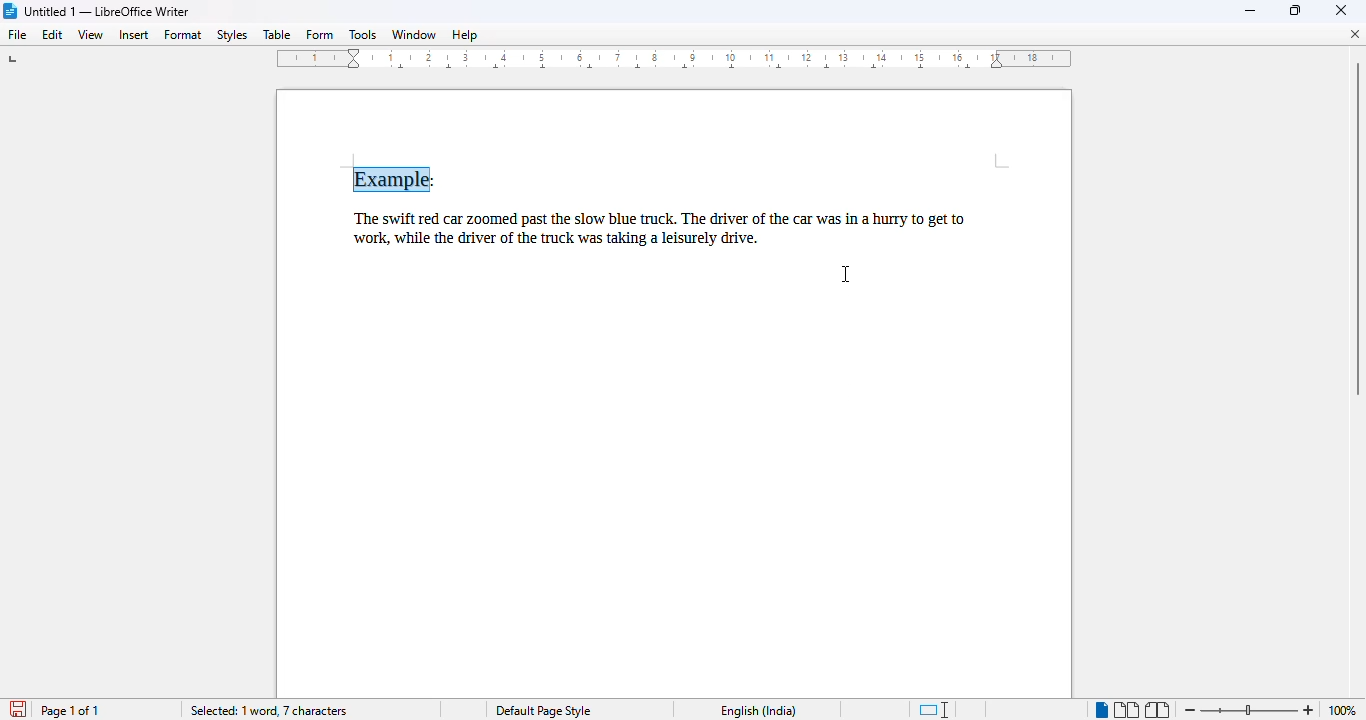  Describe the element at coordinates (1340, 11) in the screenshot. I see `close` at that location.